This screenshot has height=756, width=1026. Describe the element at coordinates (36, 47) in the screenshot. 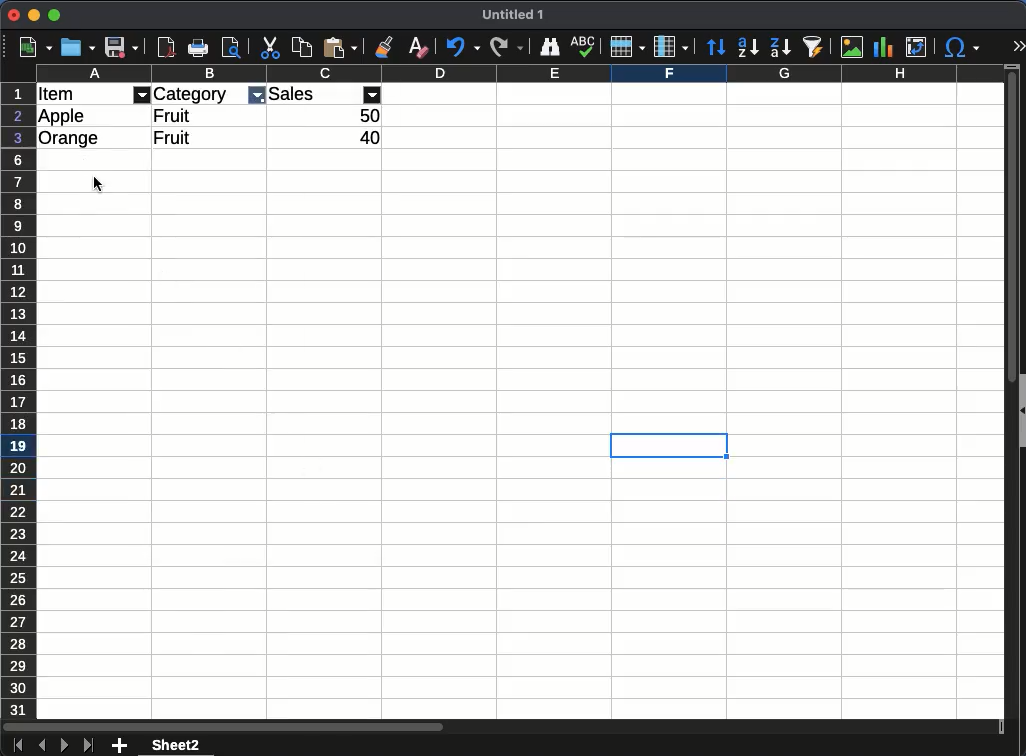

I see `new` at that location.